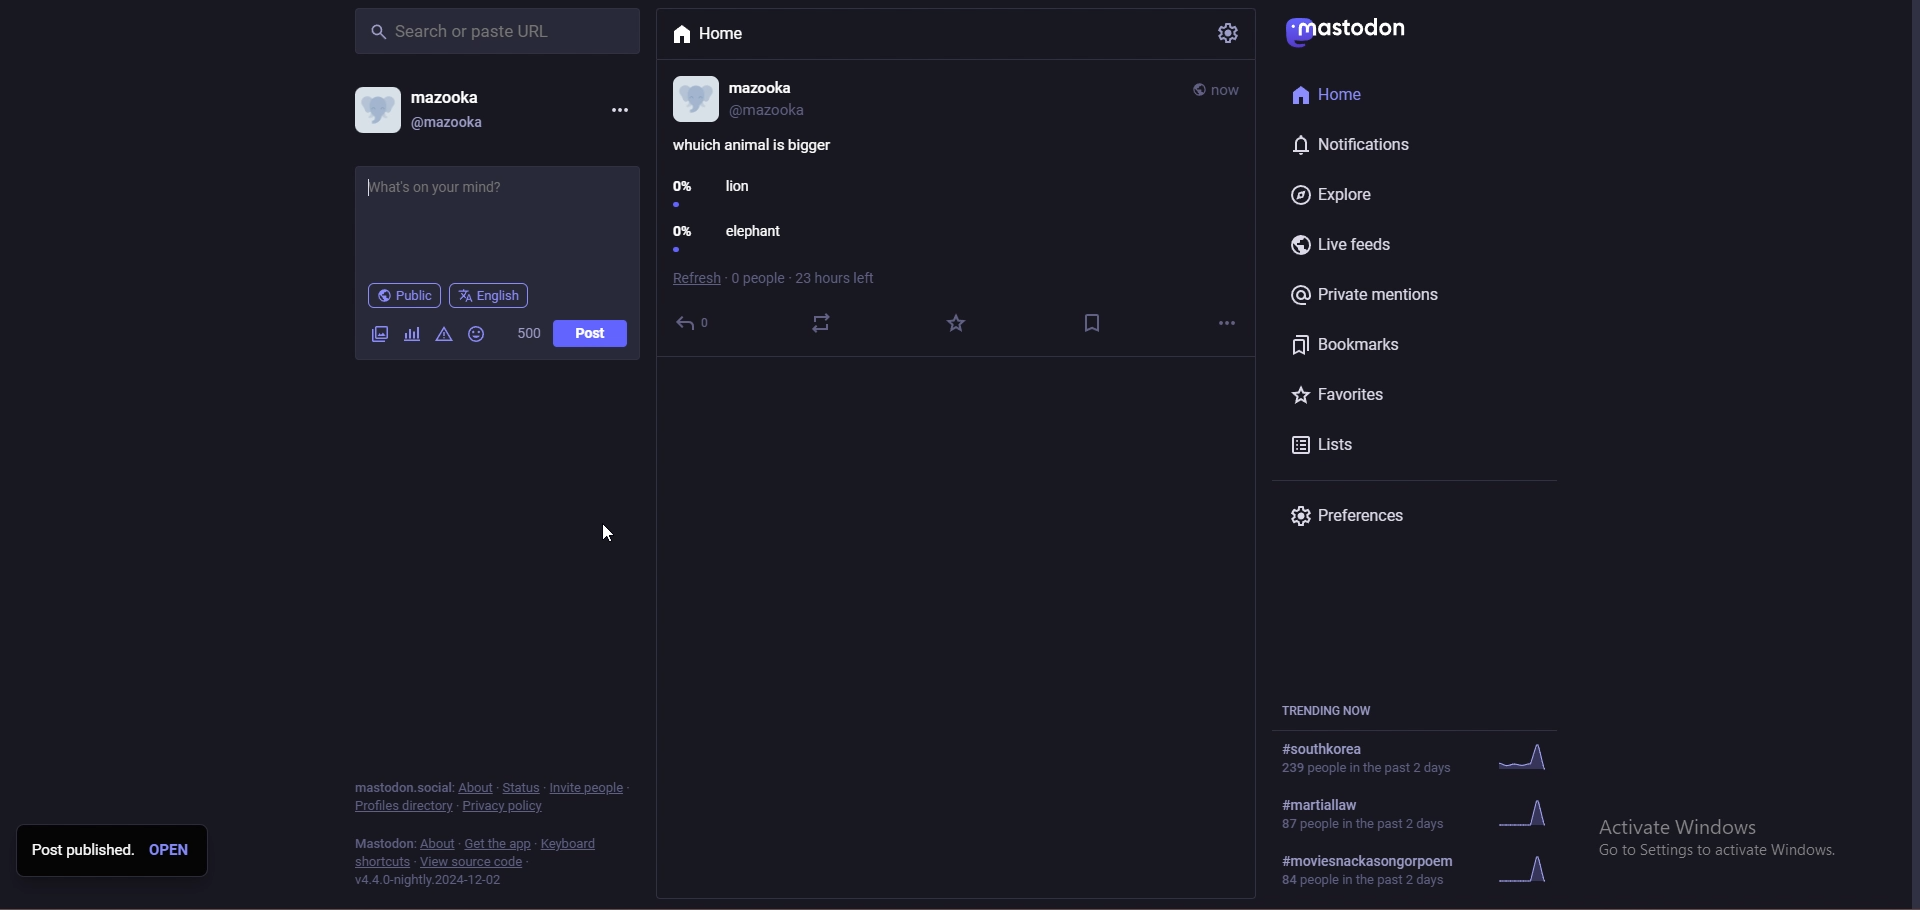  I want to click on reply, so click(699, 324).